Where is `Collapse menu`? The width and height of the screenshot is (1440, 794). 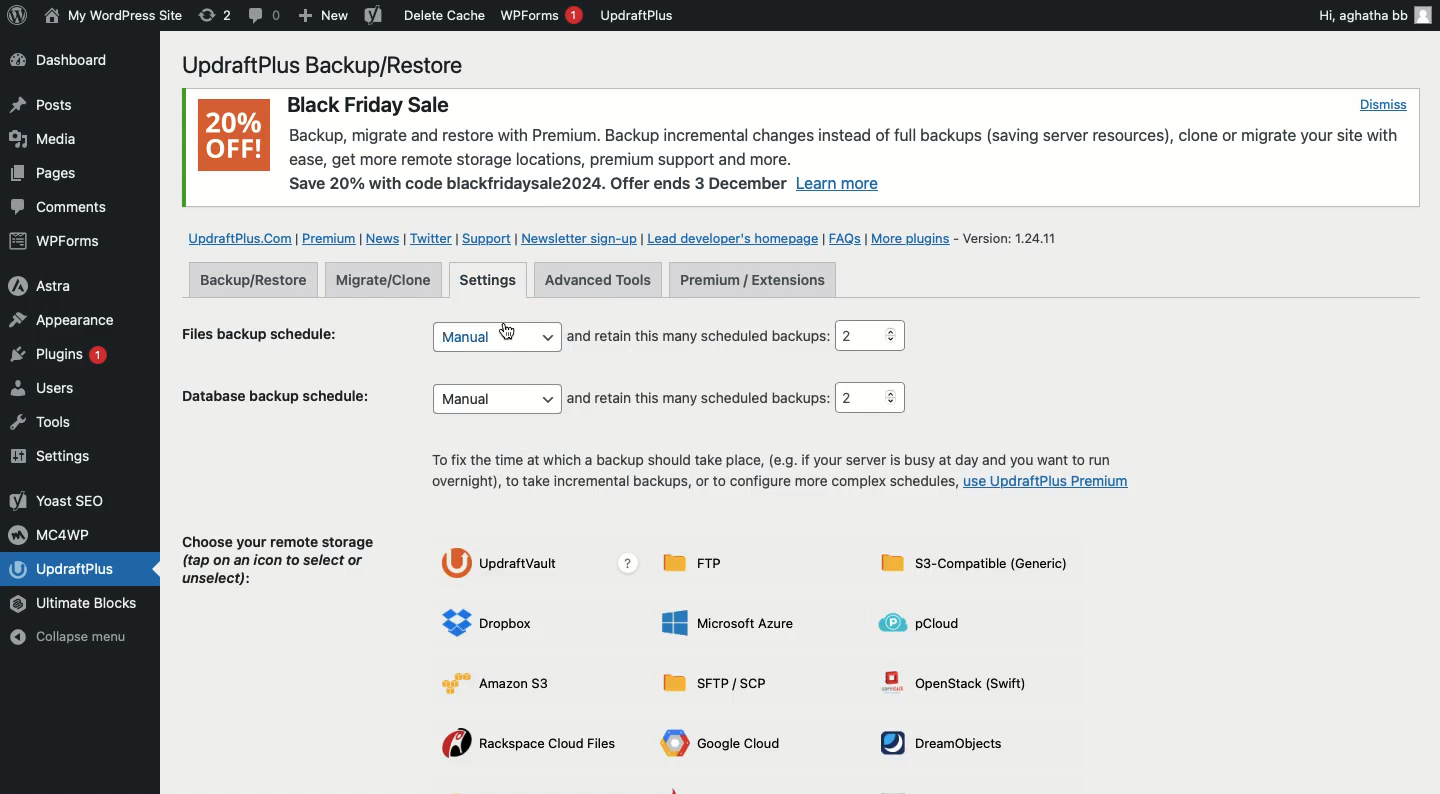
Collapse menu is located at coordinates (77, 639).